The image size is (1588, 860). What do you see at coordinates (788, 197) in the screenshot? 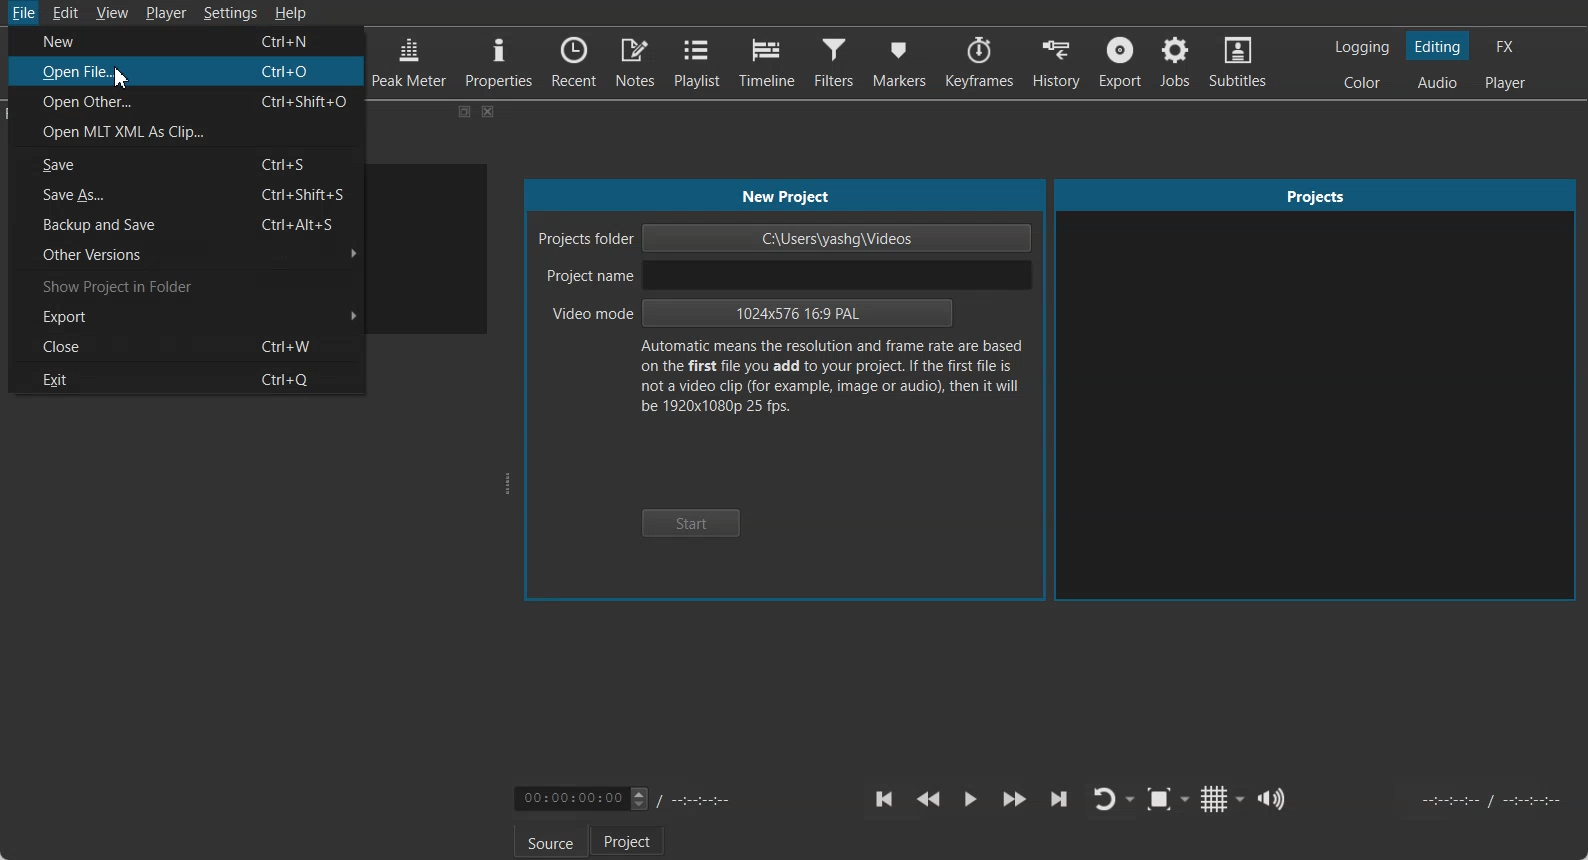
I see `Text` at bounding box center [788, 197].